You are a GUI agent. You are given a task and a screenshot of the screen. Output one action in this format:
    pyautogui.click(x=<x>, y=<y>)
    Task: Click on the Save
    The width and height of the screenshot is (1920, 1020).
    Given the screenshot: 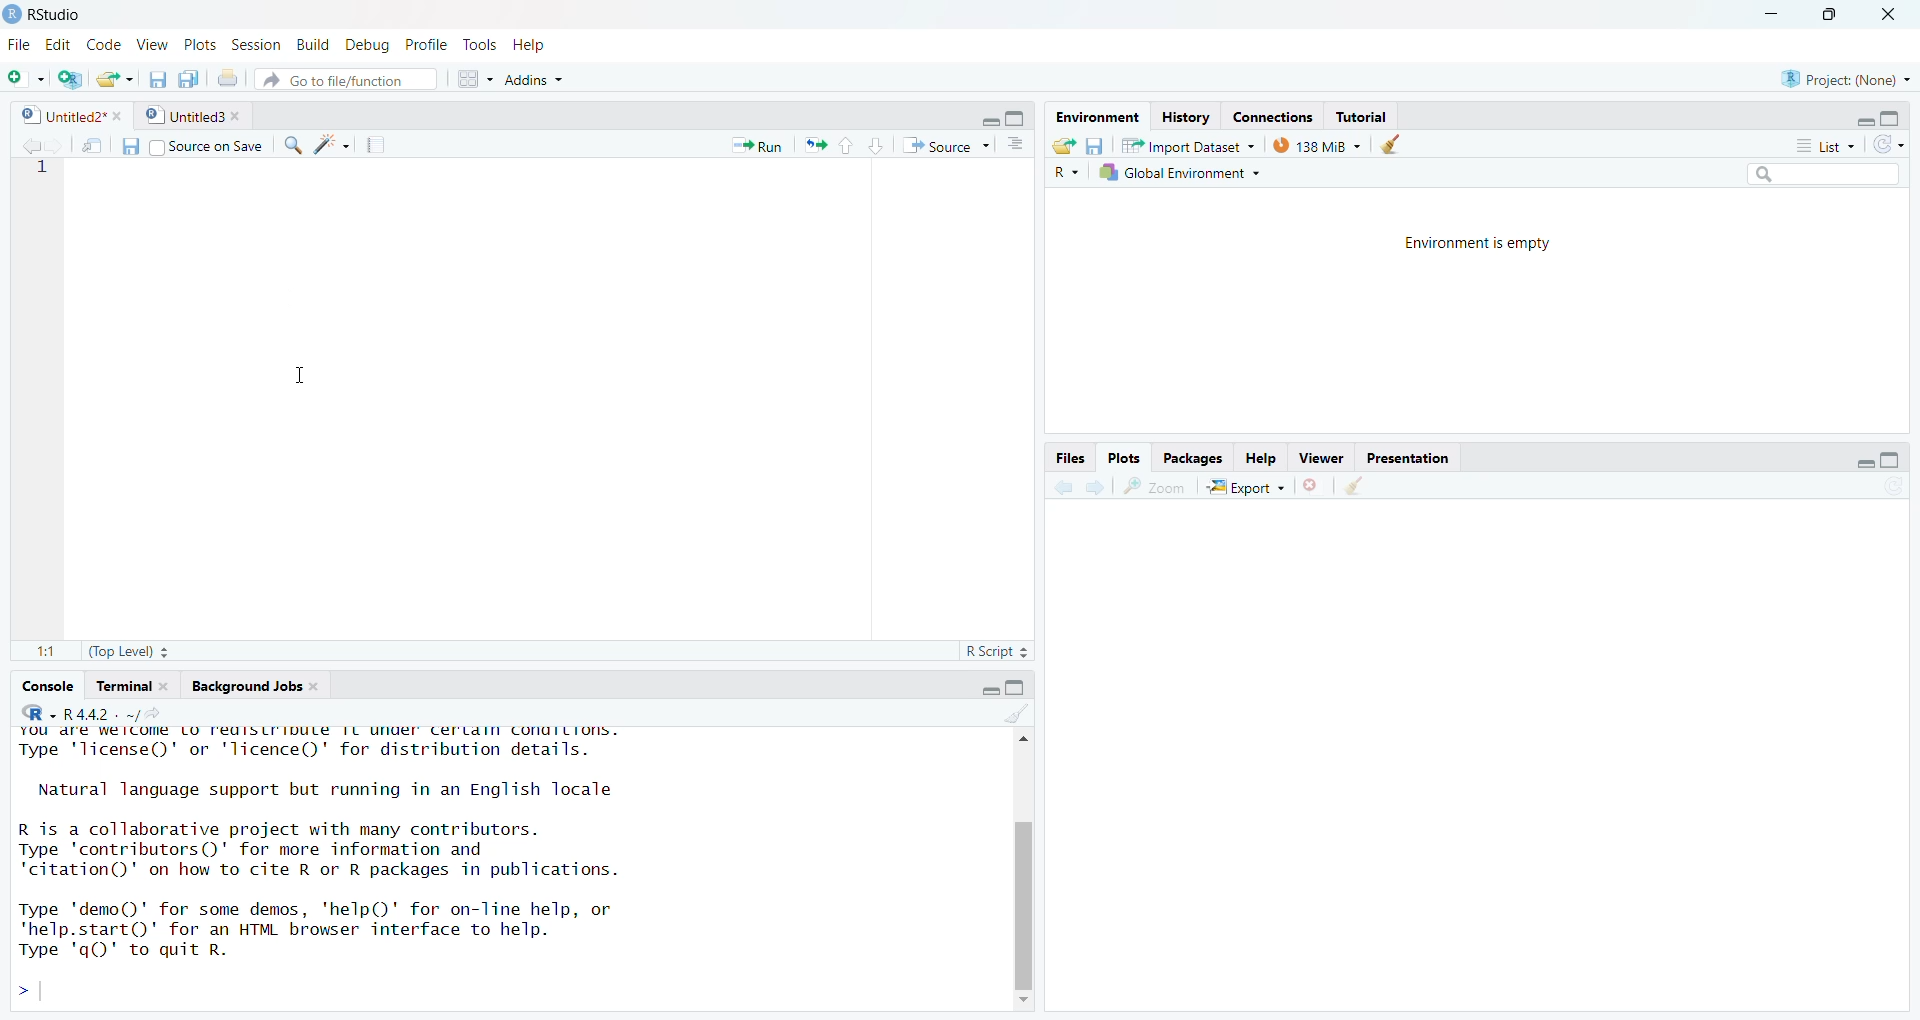 What is the action you would take?
    pyautogui.click(x=129, y=145)
    